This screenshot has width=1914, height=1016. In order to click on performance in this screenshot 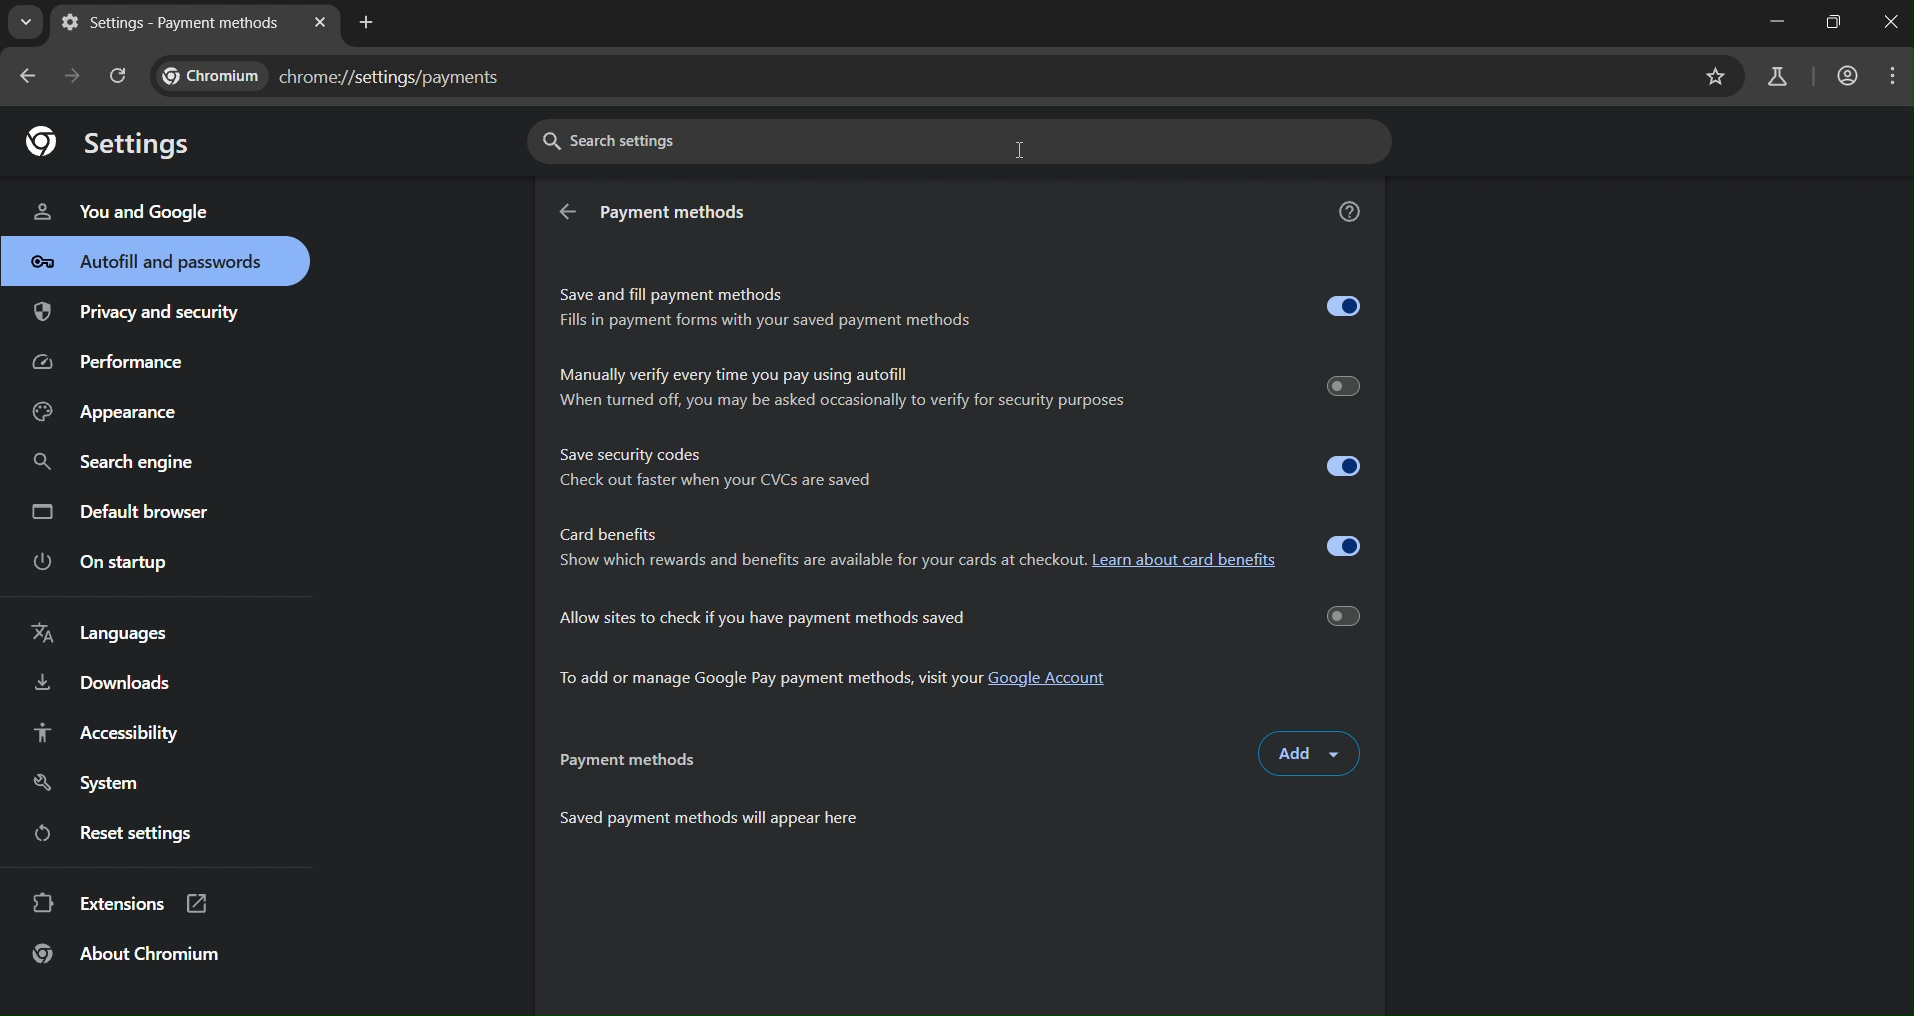, I will do `click(110, 362)`.